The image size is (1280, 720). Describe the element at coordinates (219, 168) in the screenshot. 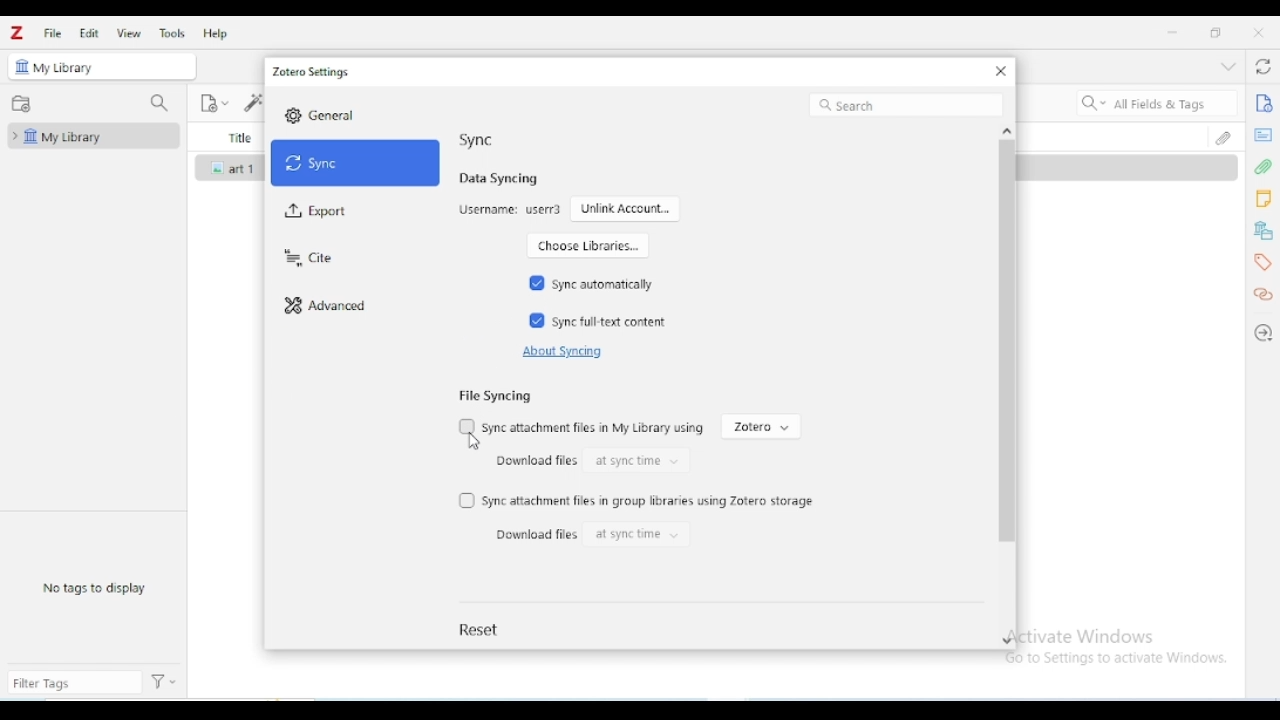

I see `icon` at that location.